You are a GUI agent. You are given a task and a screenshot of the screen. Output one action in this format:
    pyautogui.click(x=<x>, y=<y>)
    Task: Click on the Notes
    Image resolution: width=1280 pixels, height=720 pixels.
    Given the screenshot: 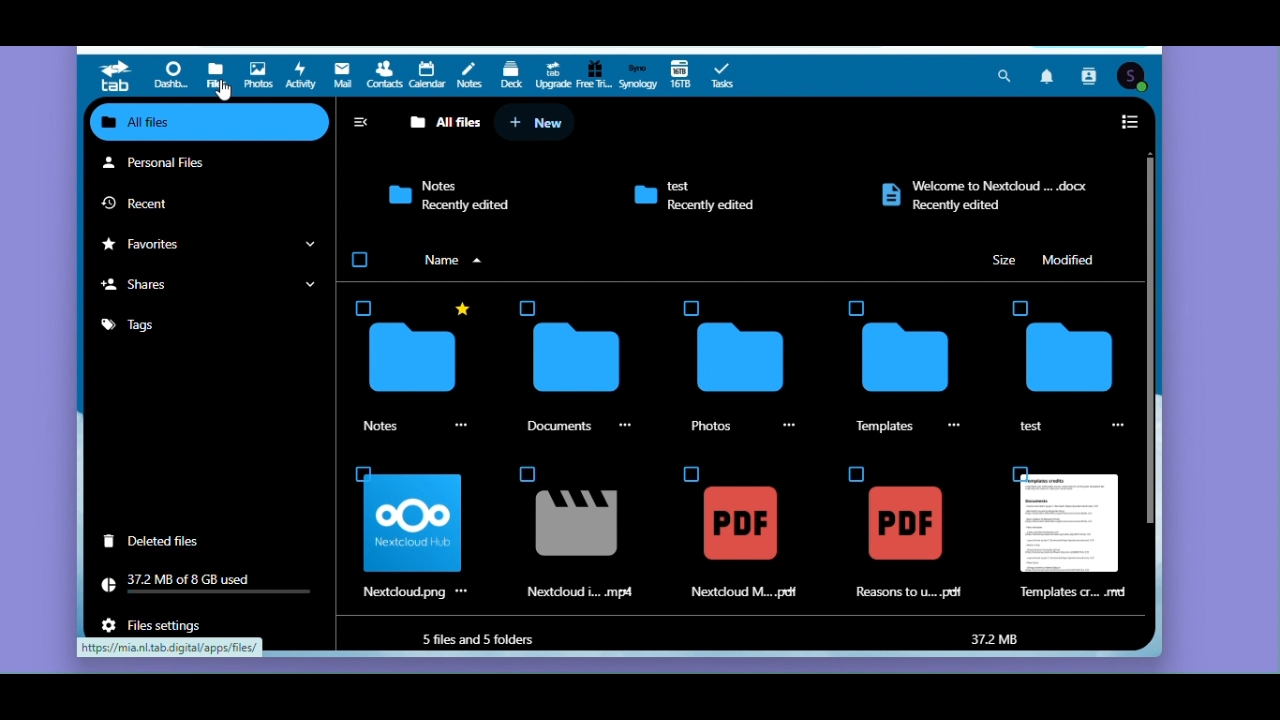 What is the action you would take?
    pyautogui.click(x=442, y=196)
    